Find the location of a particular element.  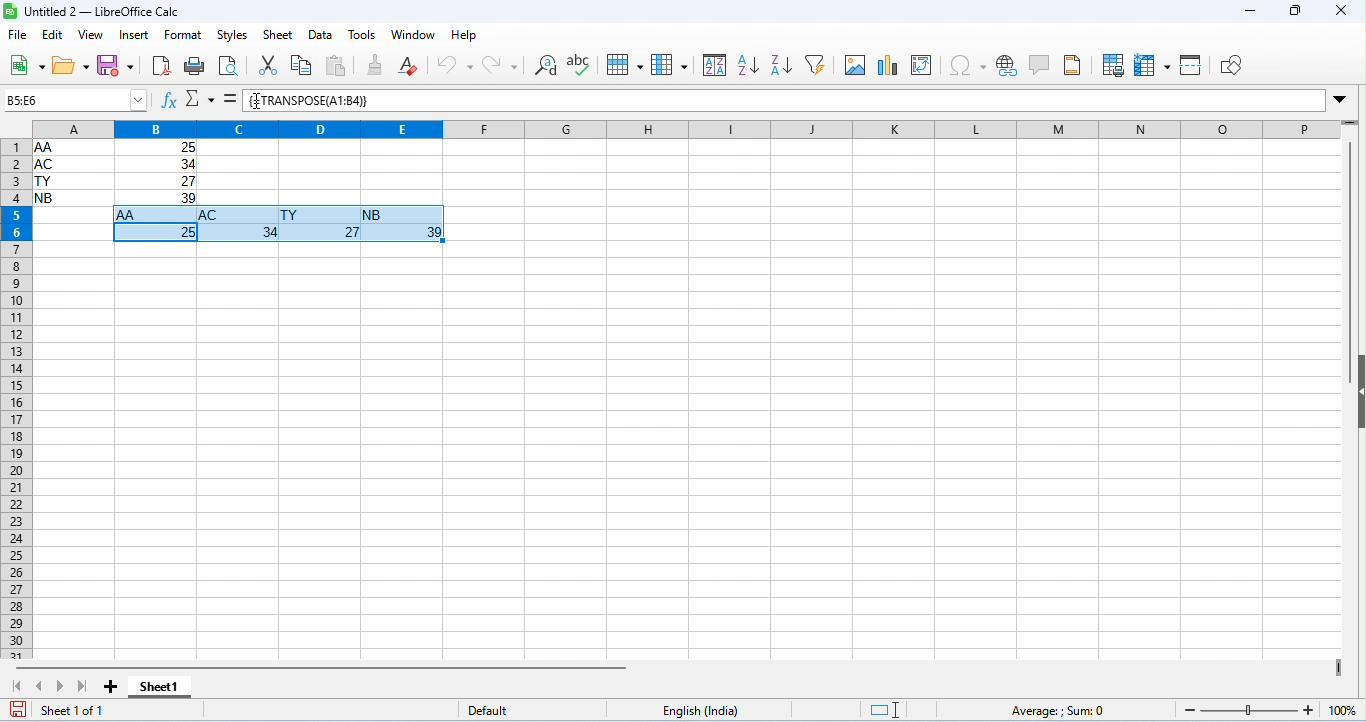

function wizard is located at coordinates (169, 101).